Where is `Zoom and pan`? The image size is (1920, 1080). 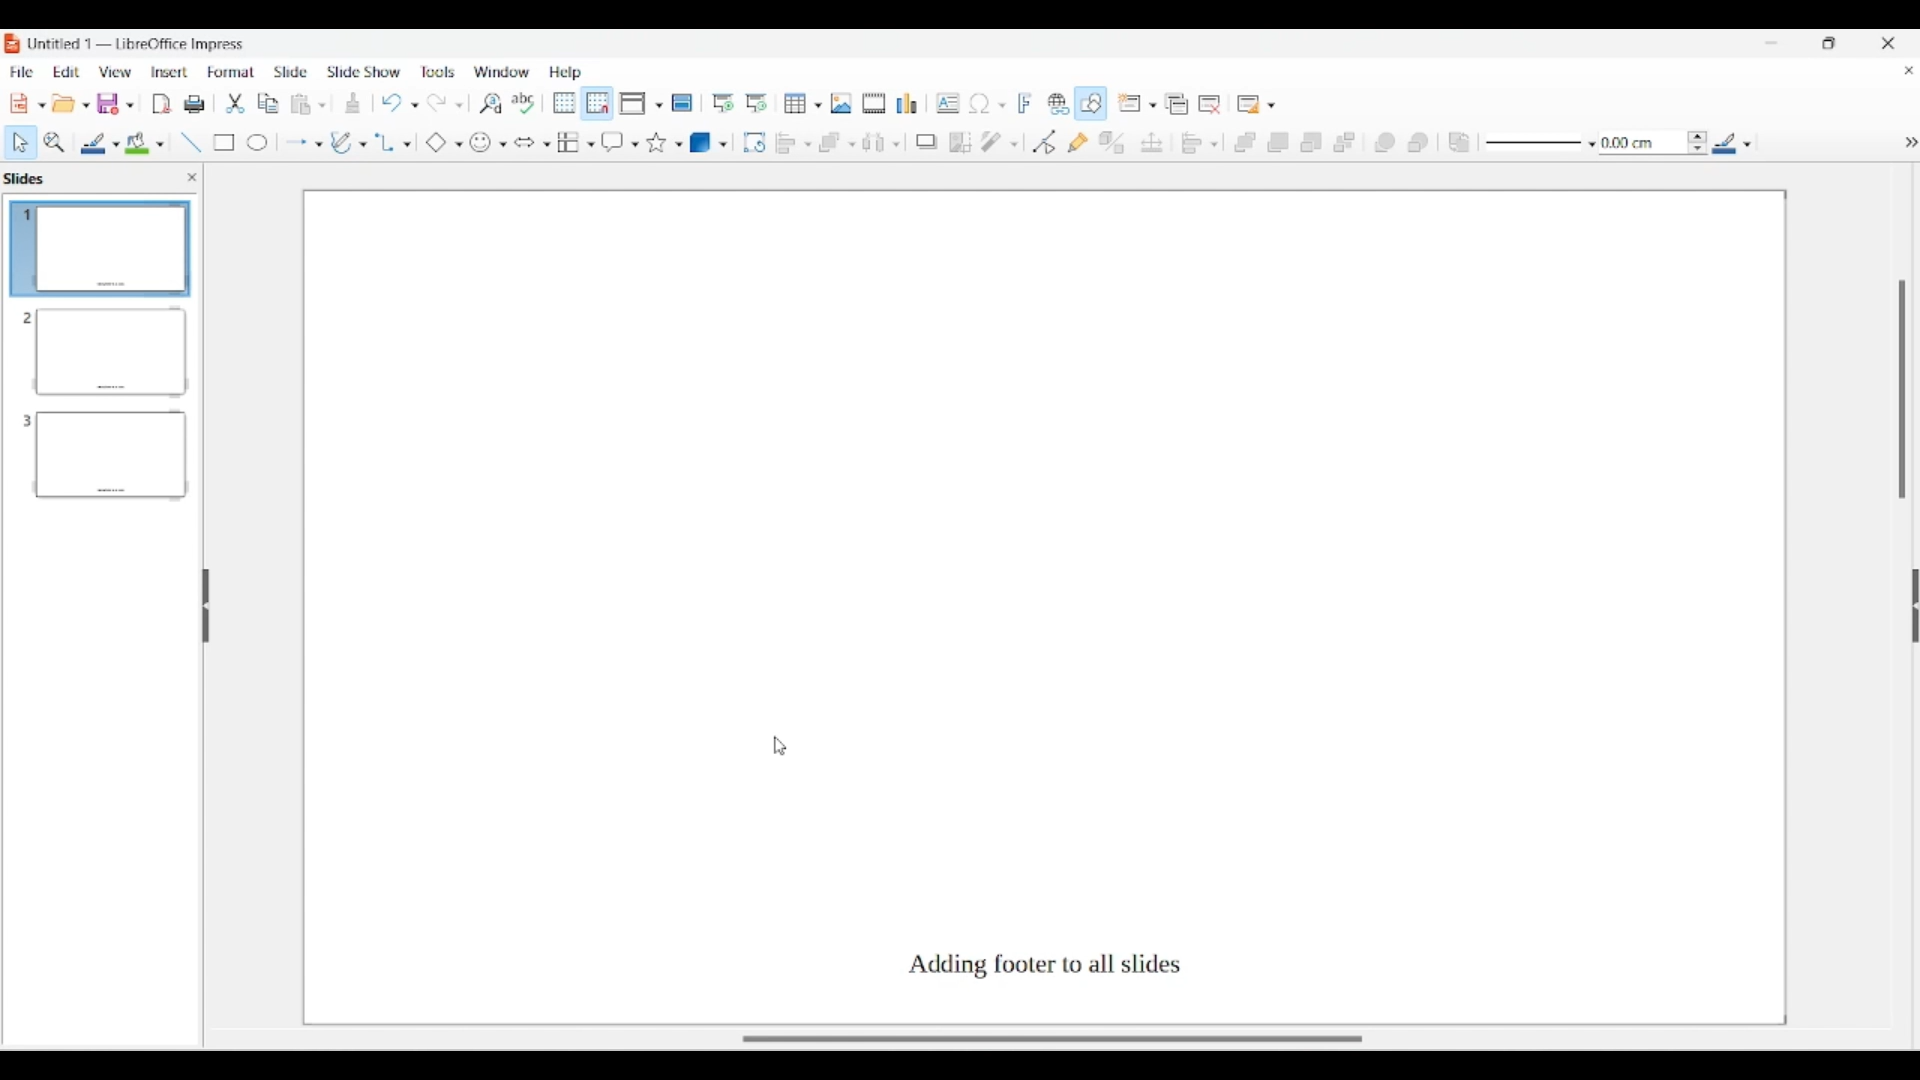 Zoom and pan is located at coordinates (55, 143).